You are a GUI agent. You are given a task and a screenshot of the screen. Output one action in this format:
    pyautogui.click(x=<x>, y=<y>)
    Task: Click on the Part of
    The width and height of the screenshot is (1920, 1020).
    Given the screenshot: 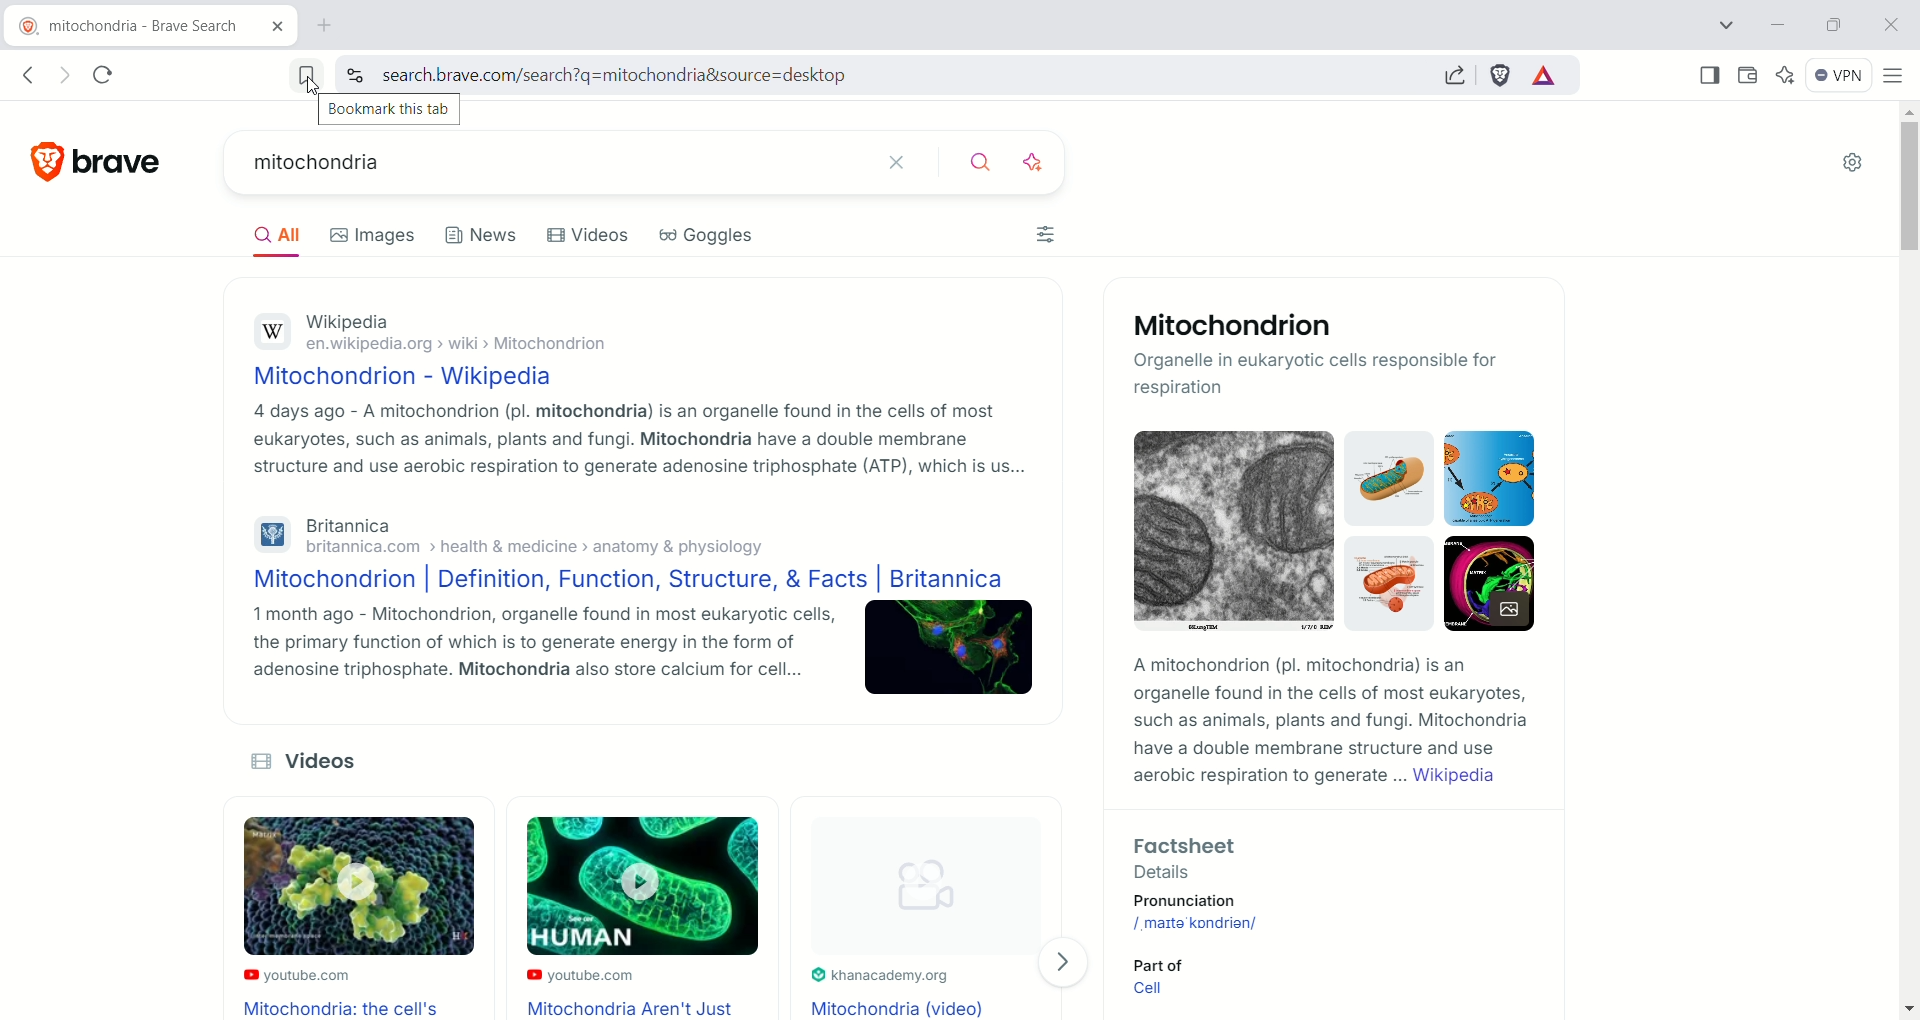 What is the action you would take?
    pyautogui.click(x=1154, y=963)
    